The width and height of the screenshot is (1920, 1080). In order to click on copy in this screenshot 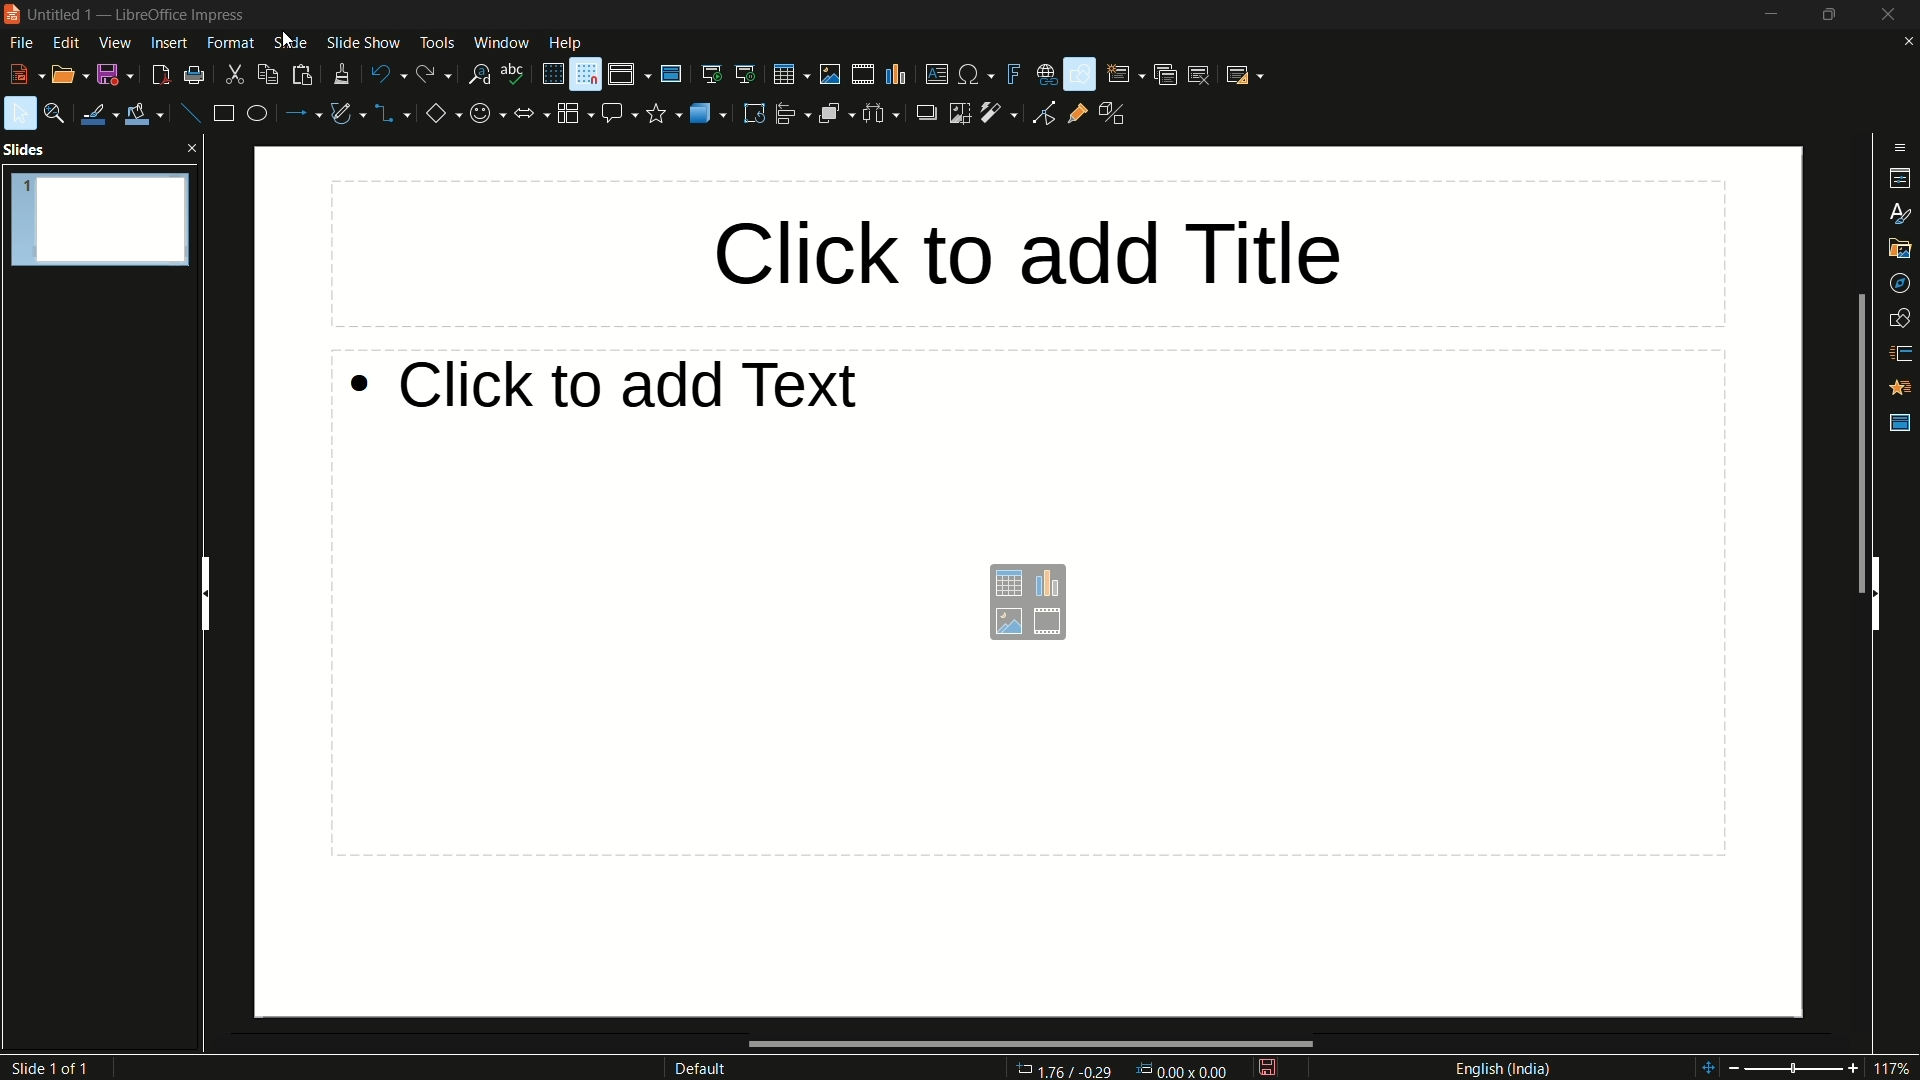, I will do `click(265, 75)`.